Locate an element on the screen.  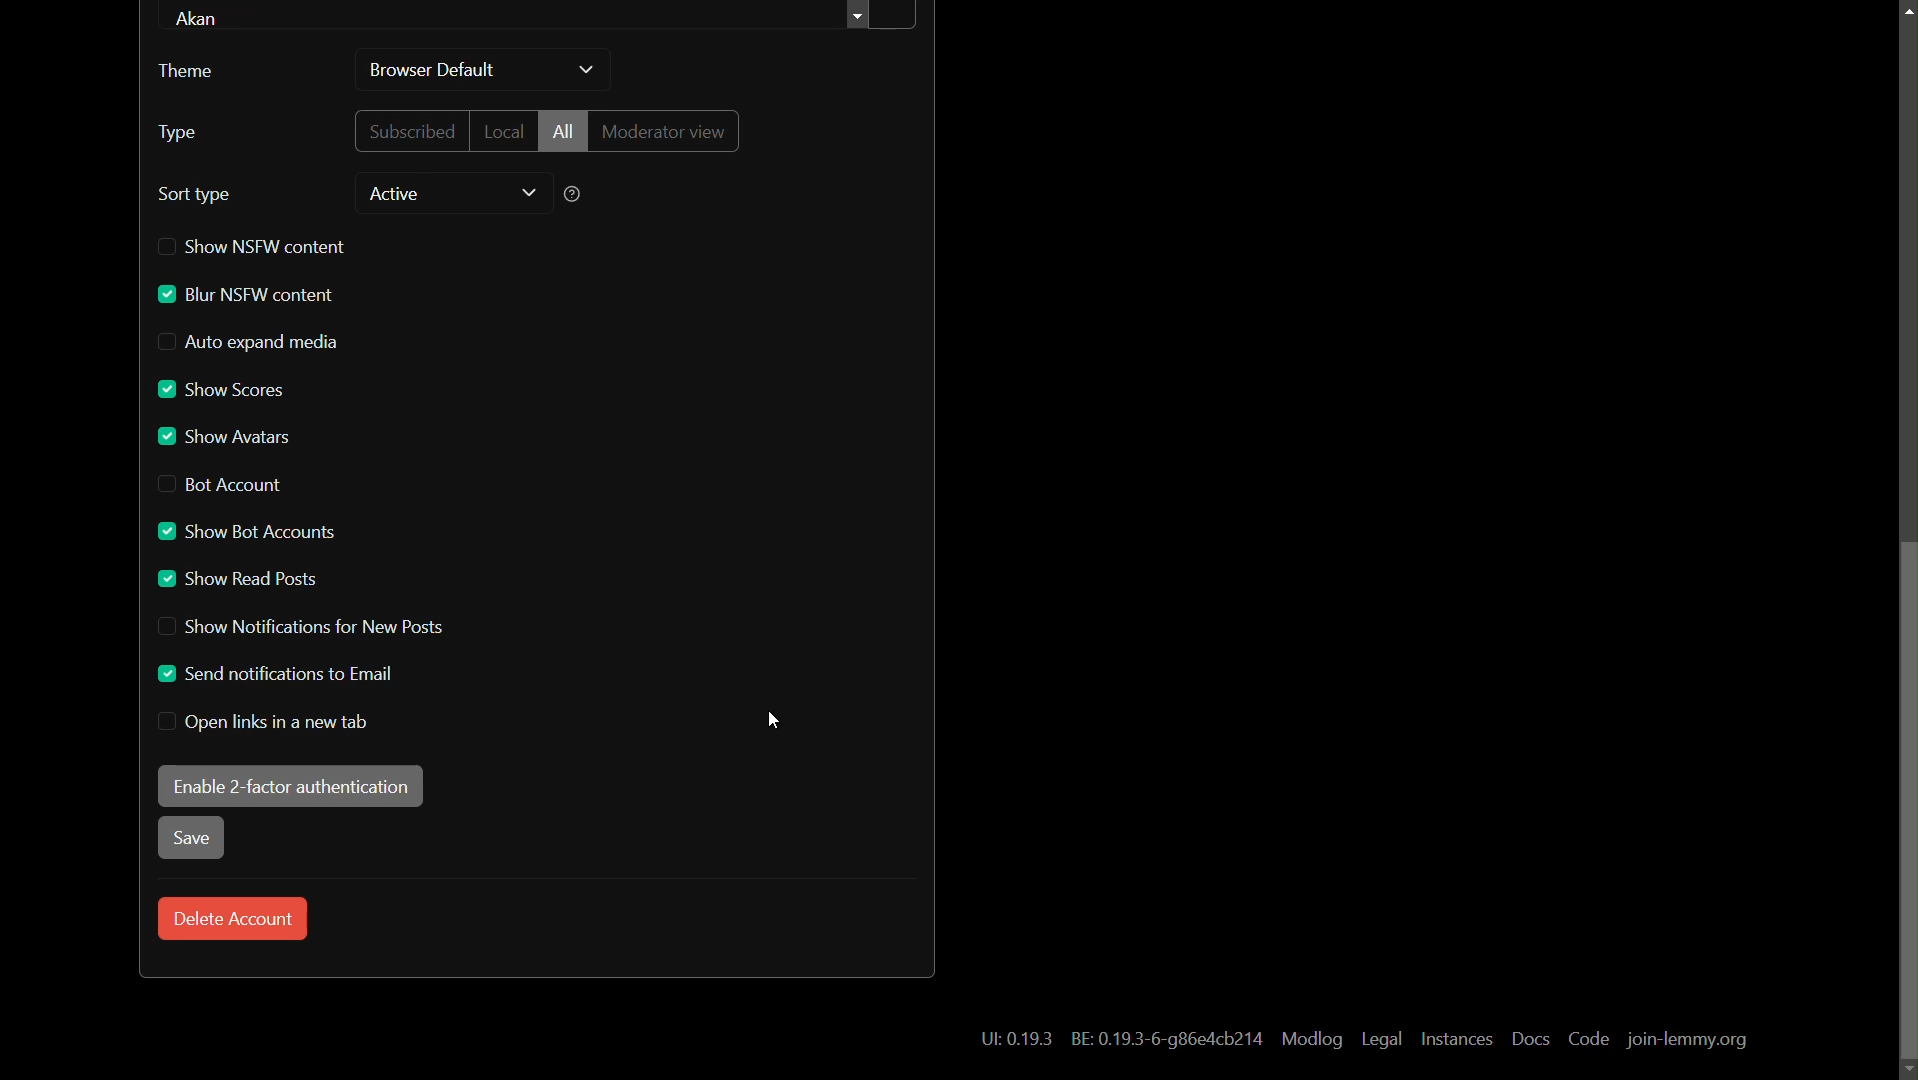
enable 2 factor authentication is located at coordinates (290, 787).